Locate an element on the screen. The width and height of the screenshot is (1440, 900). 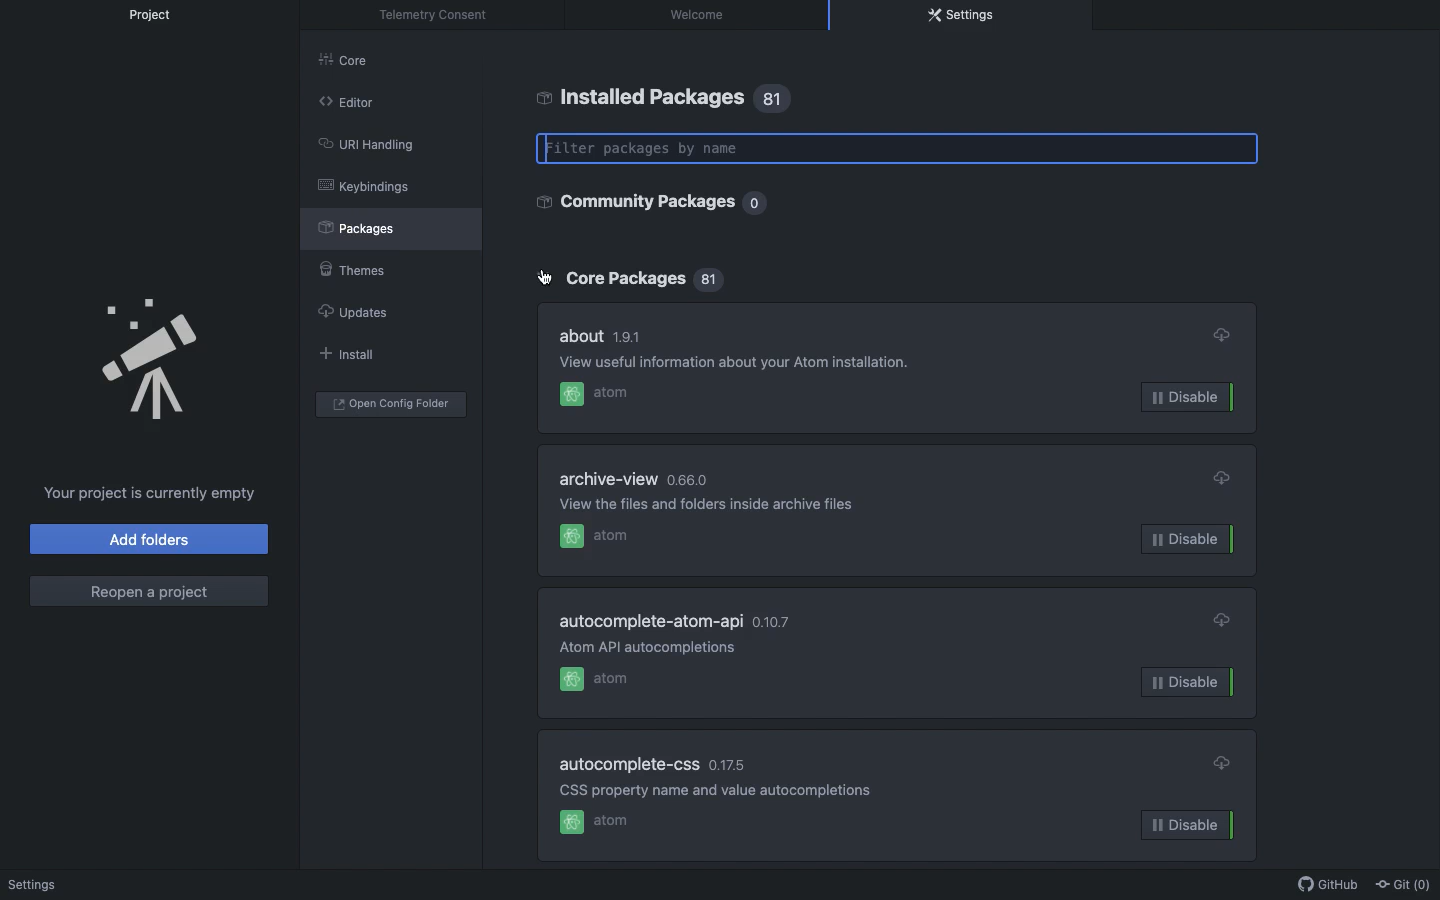
81 is located at coordinates (714, 282).